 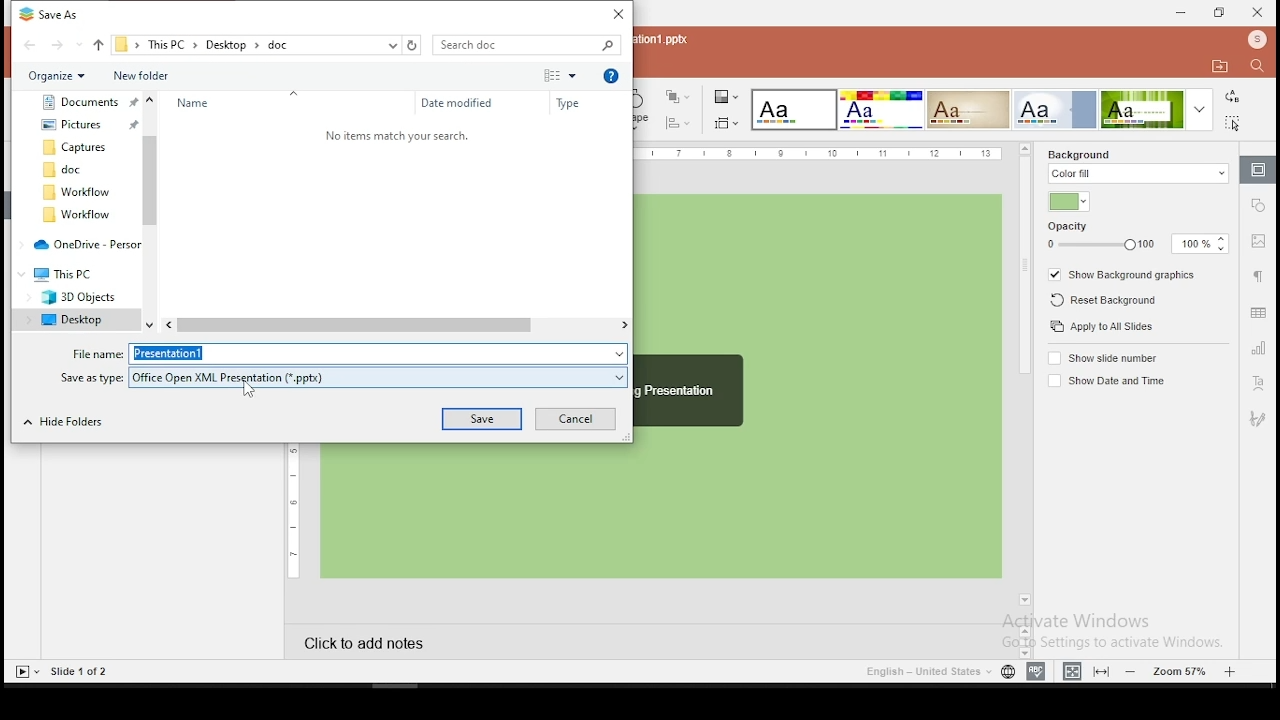 I want to click on background fill, so click(x=1080, y=154).